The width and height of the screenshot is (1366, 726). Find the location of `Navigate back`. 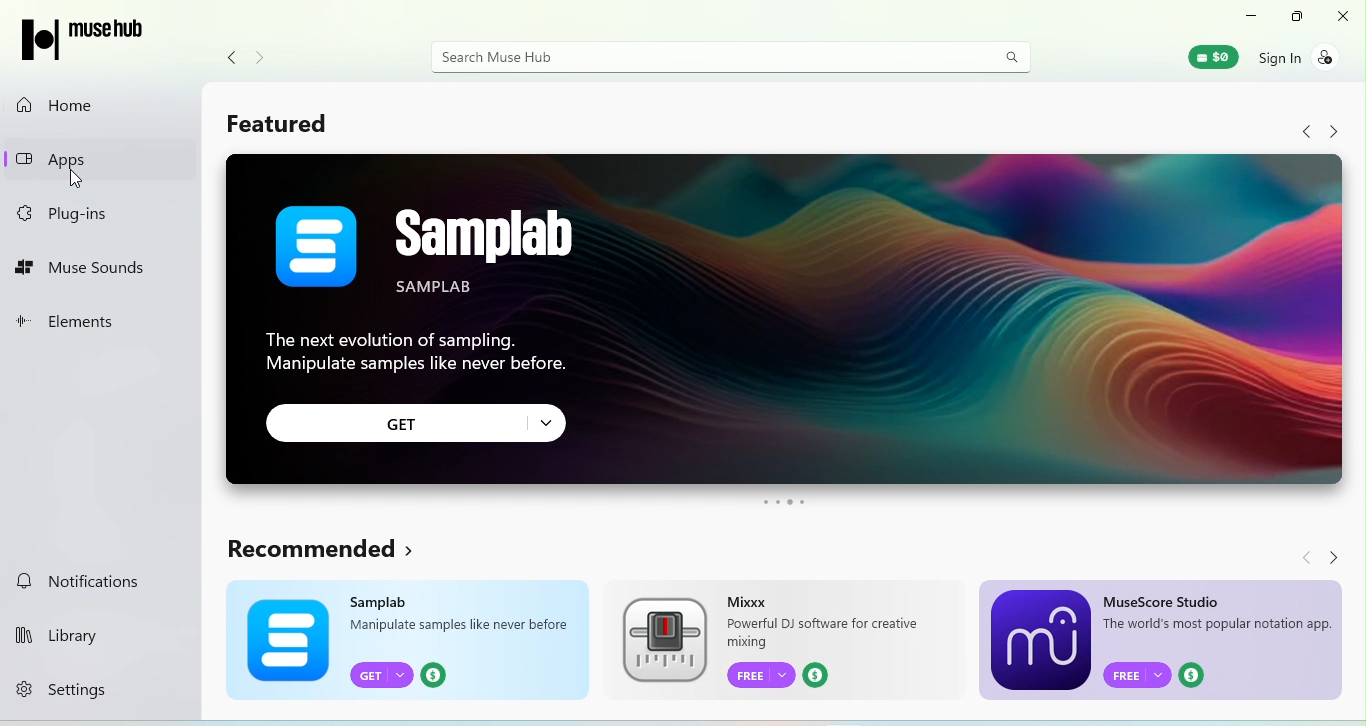

Navigate back is located at coordinates (1308, 131).